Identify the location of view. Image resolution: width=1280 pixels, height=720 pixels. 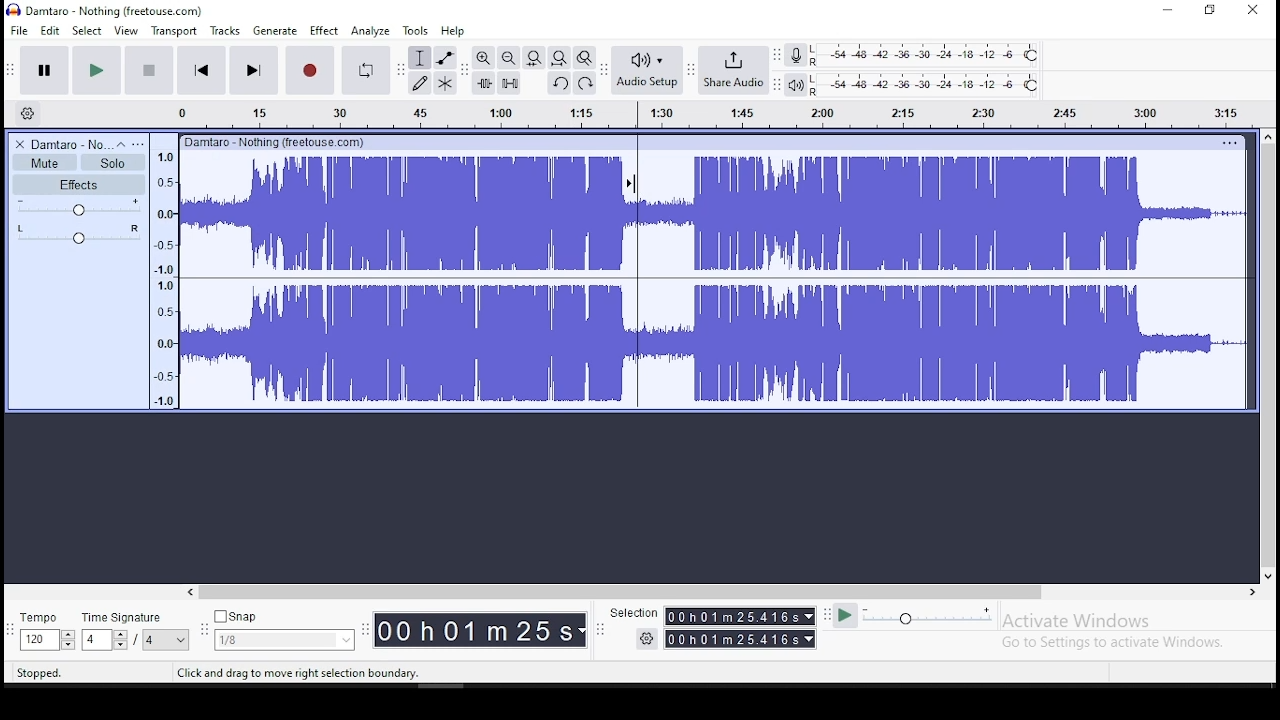
(125, 29).